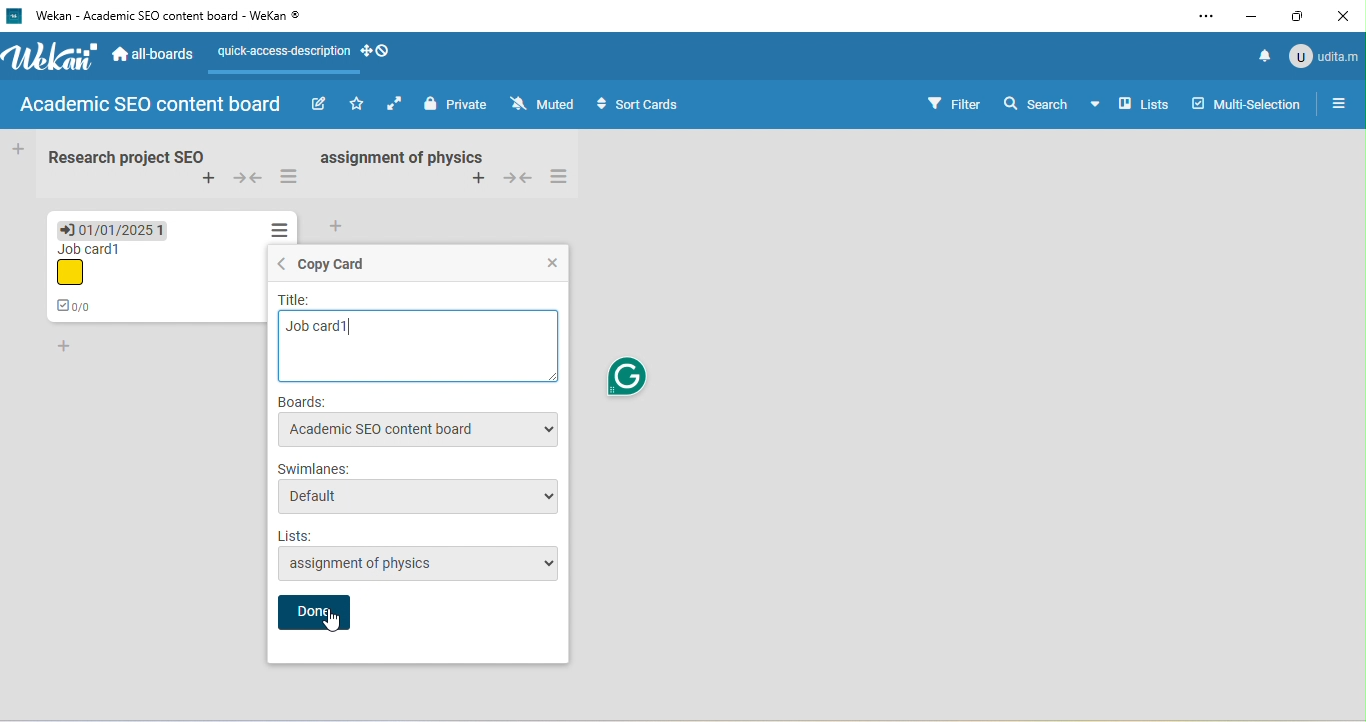 The image size is (1366, 722). What do you see at coordinates (299, 534) in the screenshot?
I see `lists` at bounding box center [299, 534].